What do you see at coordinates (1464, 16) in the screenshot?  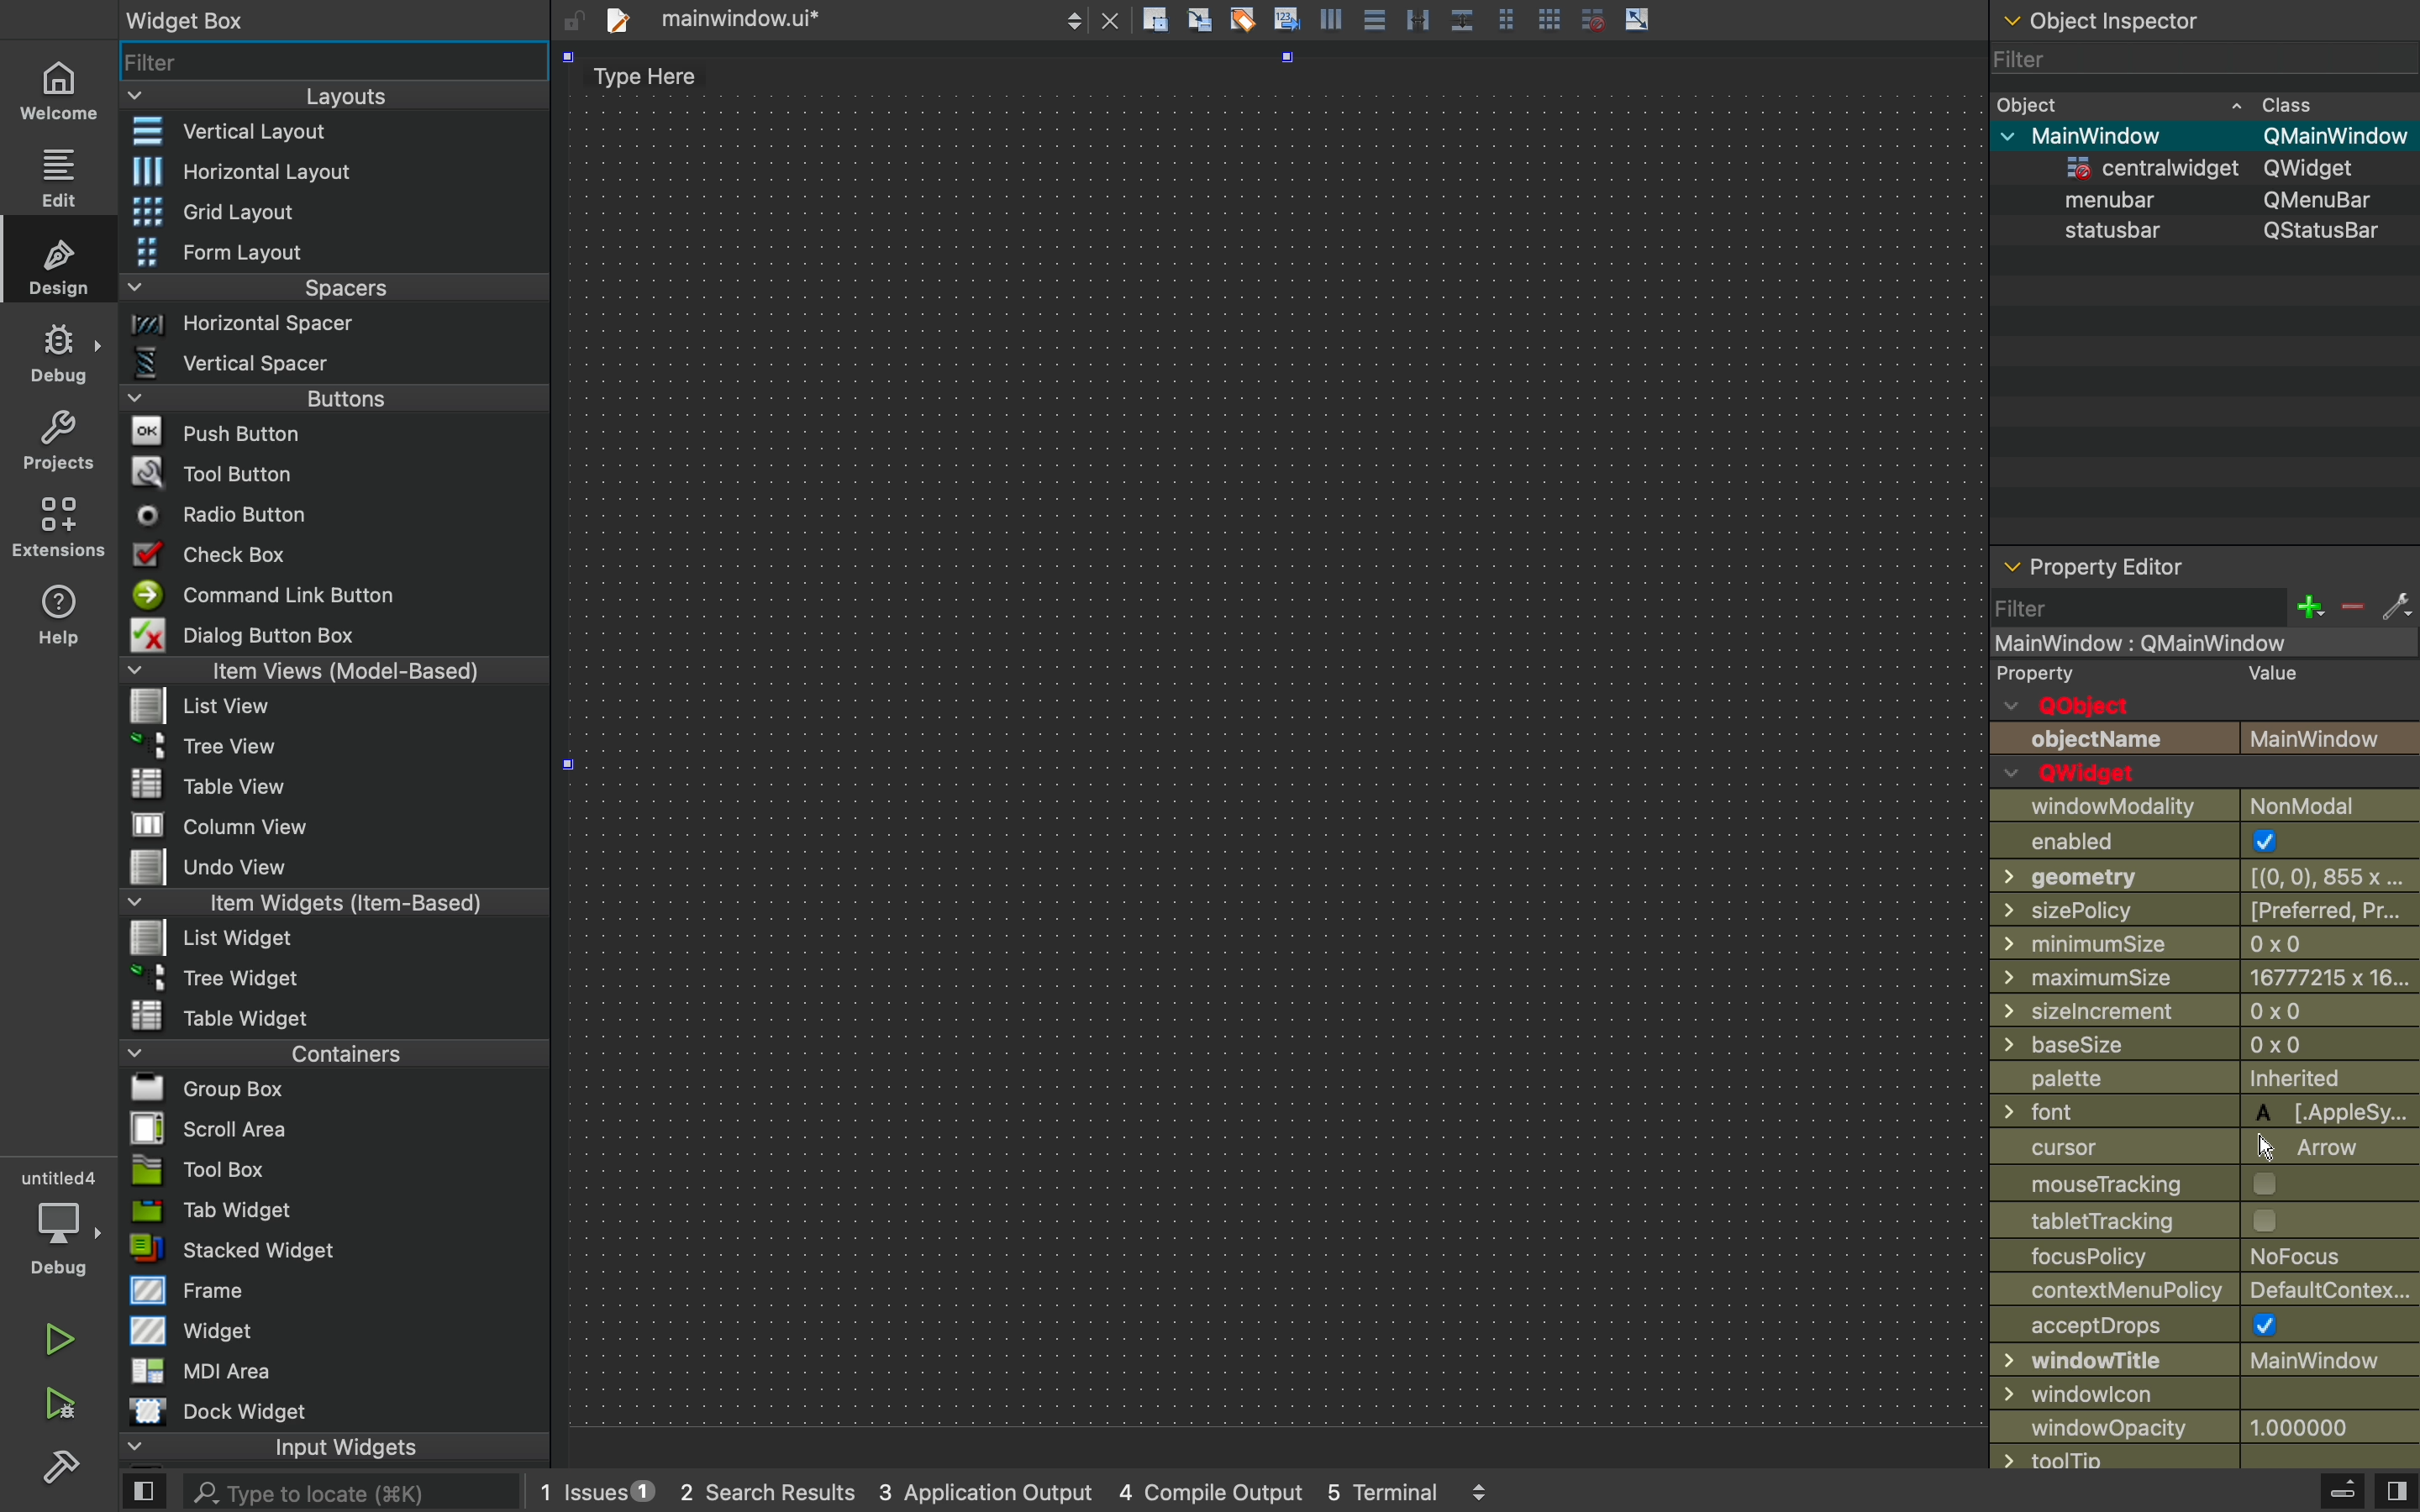 I see `Box` at bounding box center [1464, 16].